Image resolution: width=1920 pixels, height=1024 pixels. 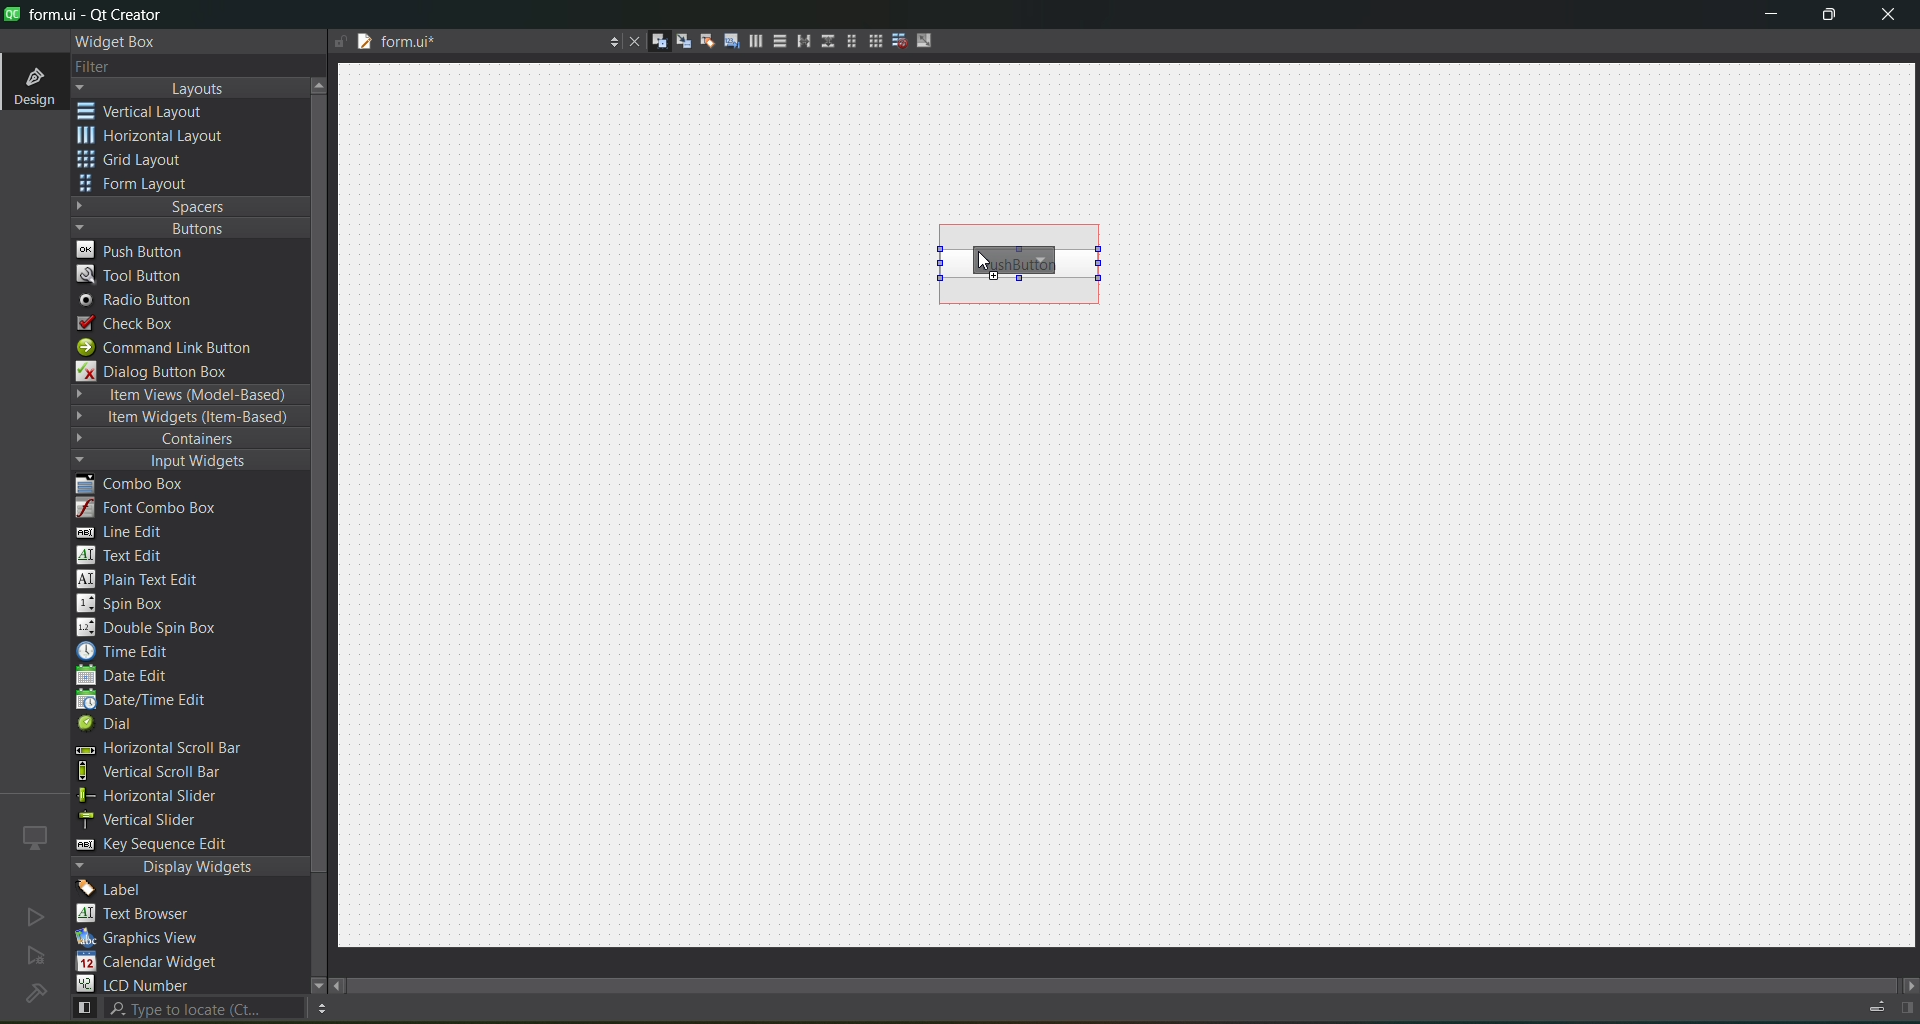 I want to click on date edit, so click(x=127, y=677).